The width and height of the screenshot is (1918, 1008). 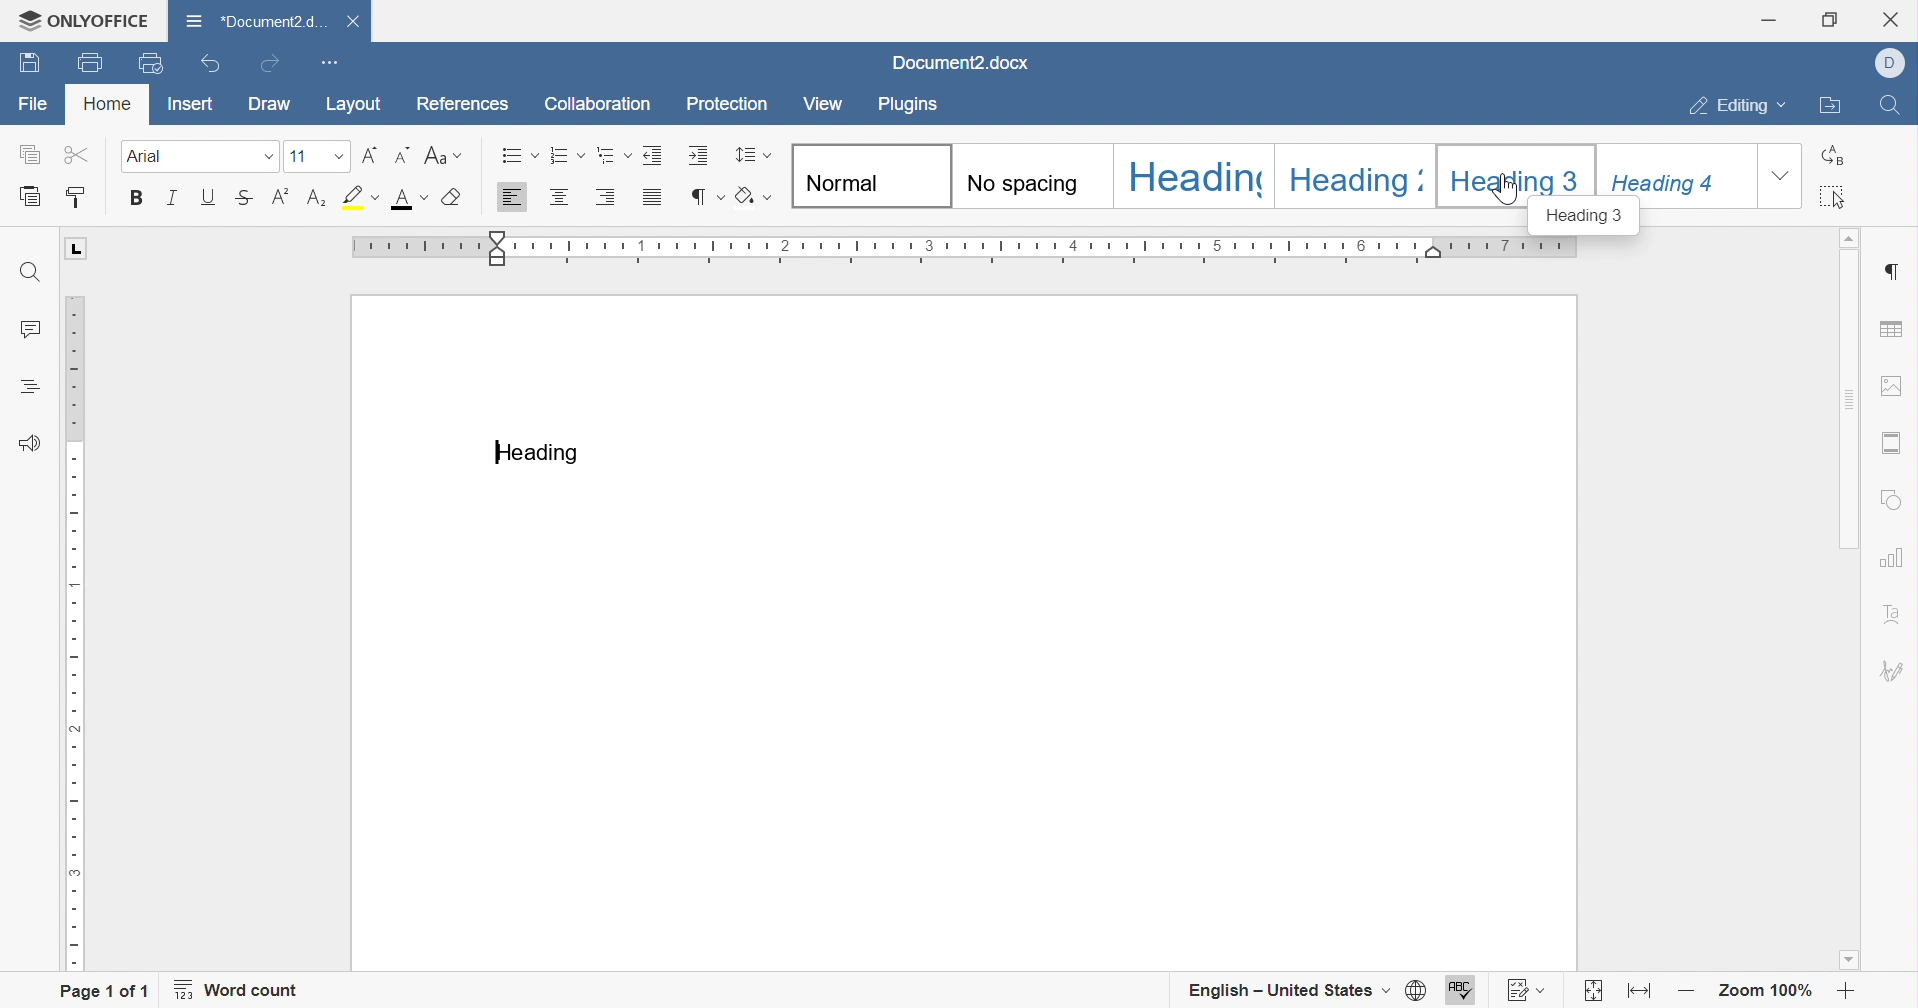 What do you see at coordinates (29, 153) in the screenshot?
I see `Copy` at bounding box center [29, 153].